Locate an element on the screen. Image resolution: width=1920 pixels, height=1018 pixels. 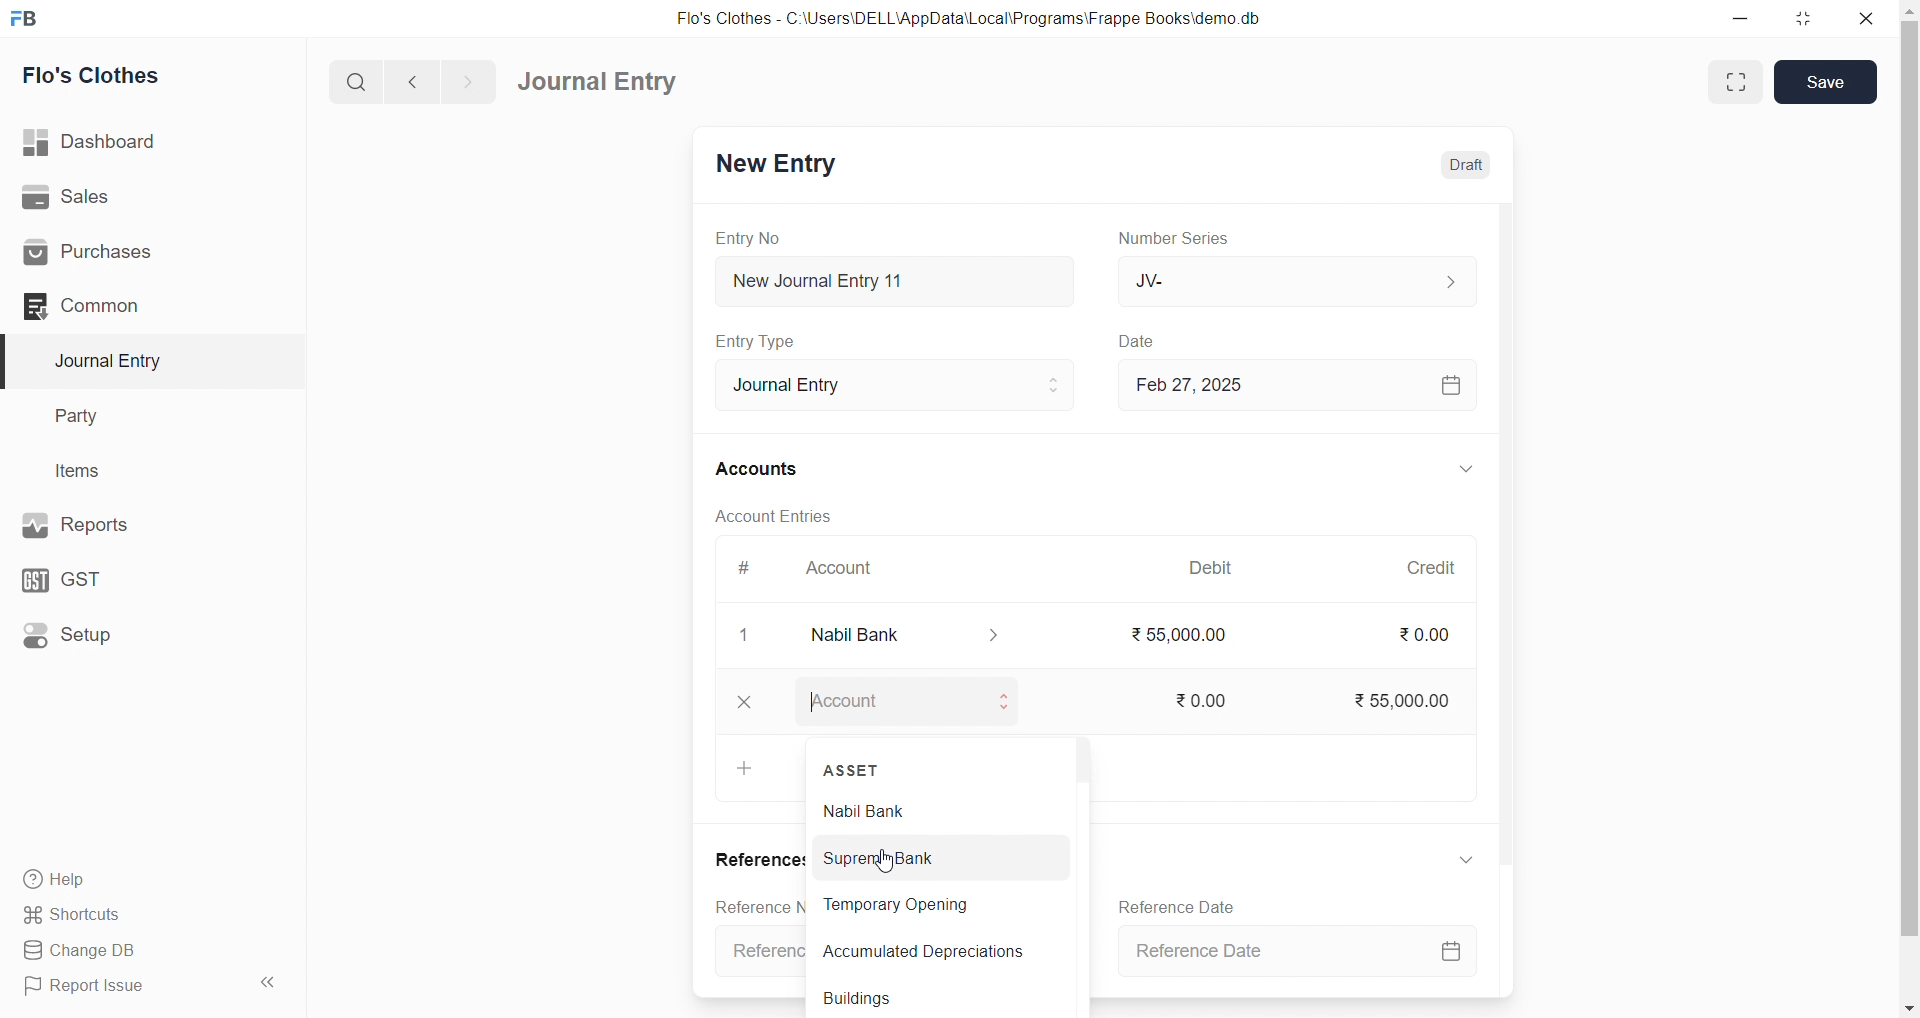
Reference Number is located at coordinates (762, 904).